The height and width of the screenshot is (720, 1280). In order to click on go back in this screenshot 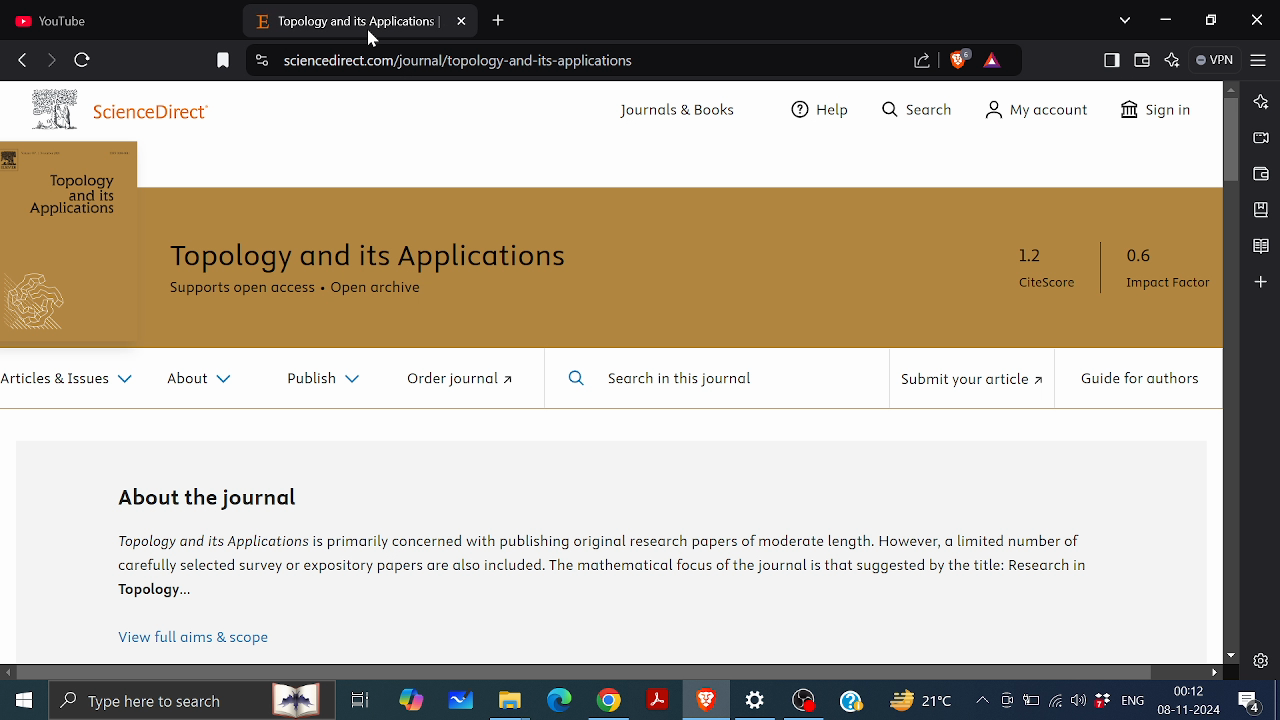, I will do `click(22, 58)`.